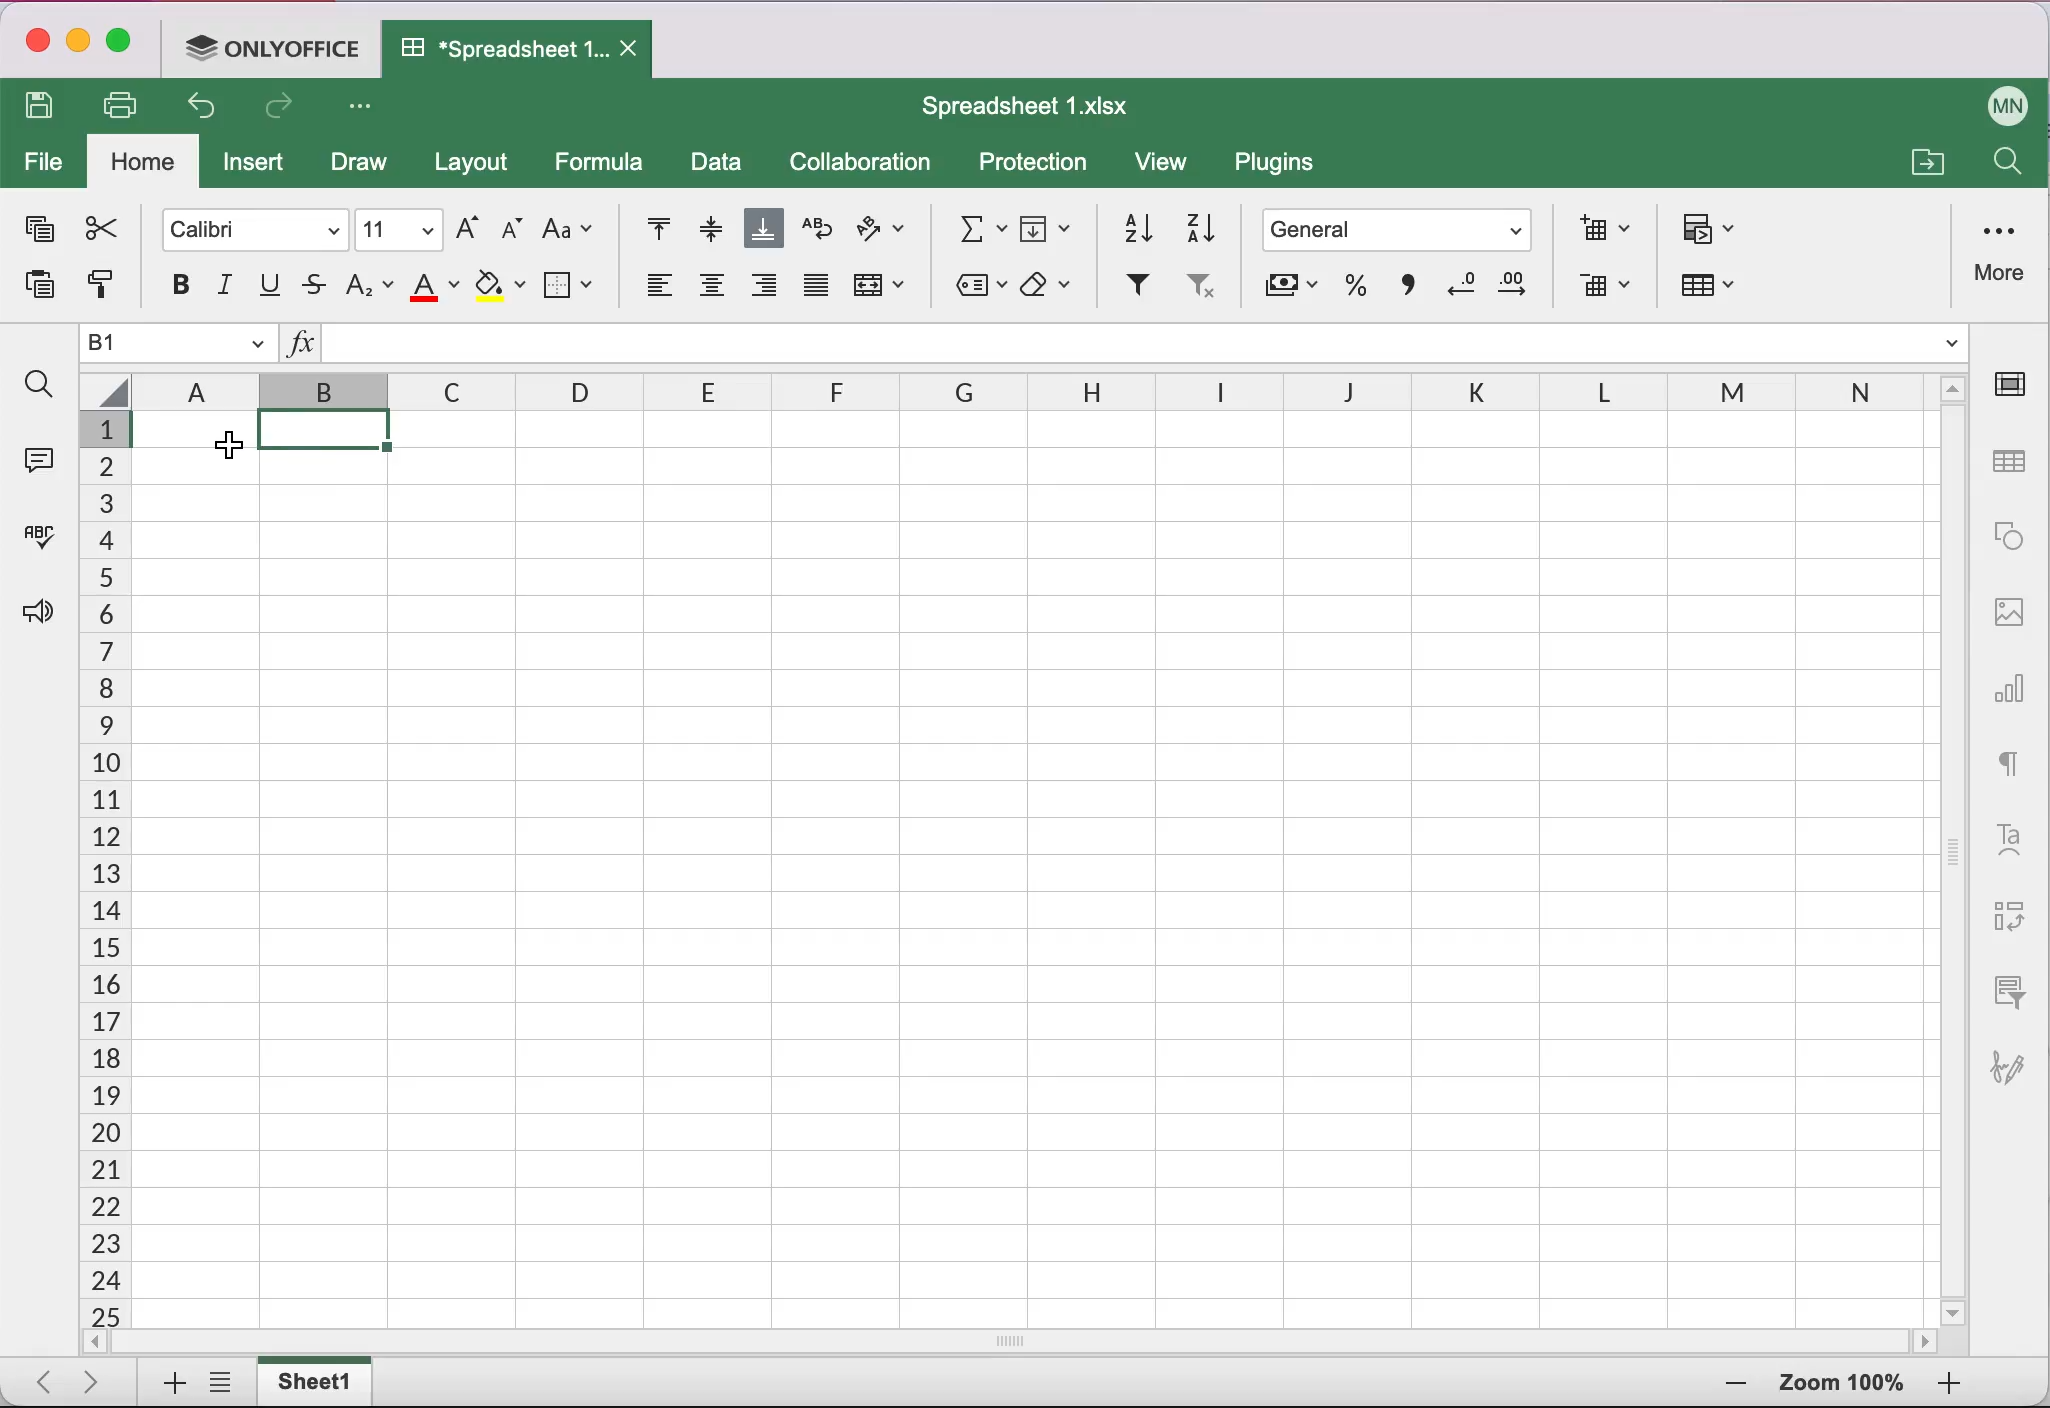  I want to click on shape, so click(2009, 536).